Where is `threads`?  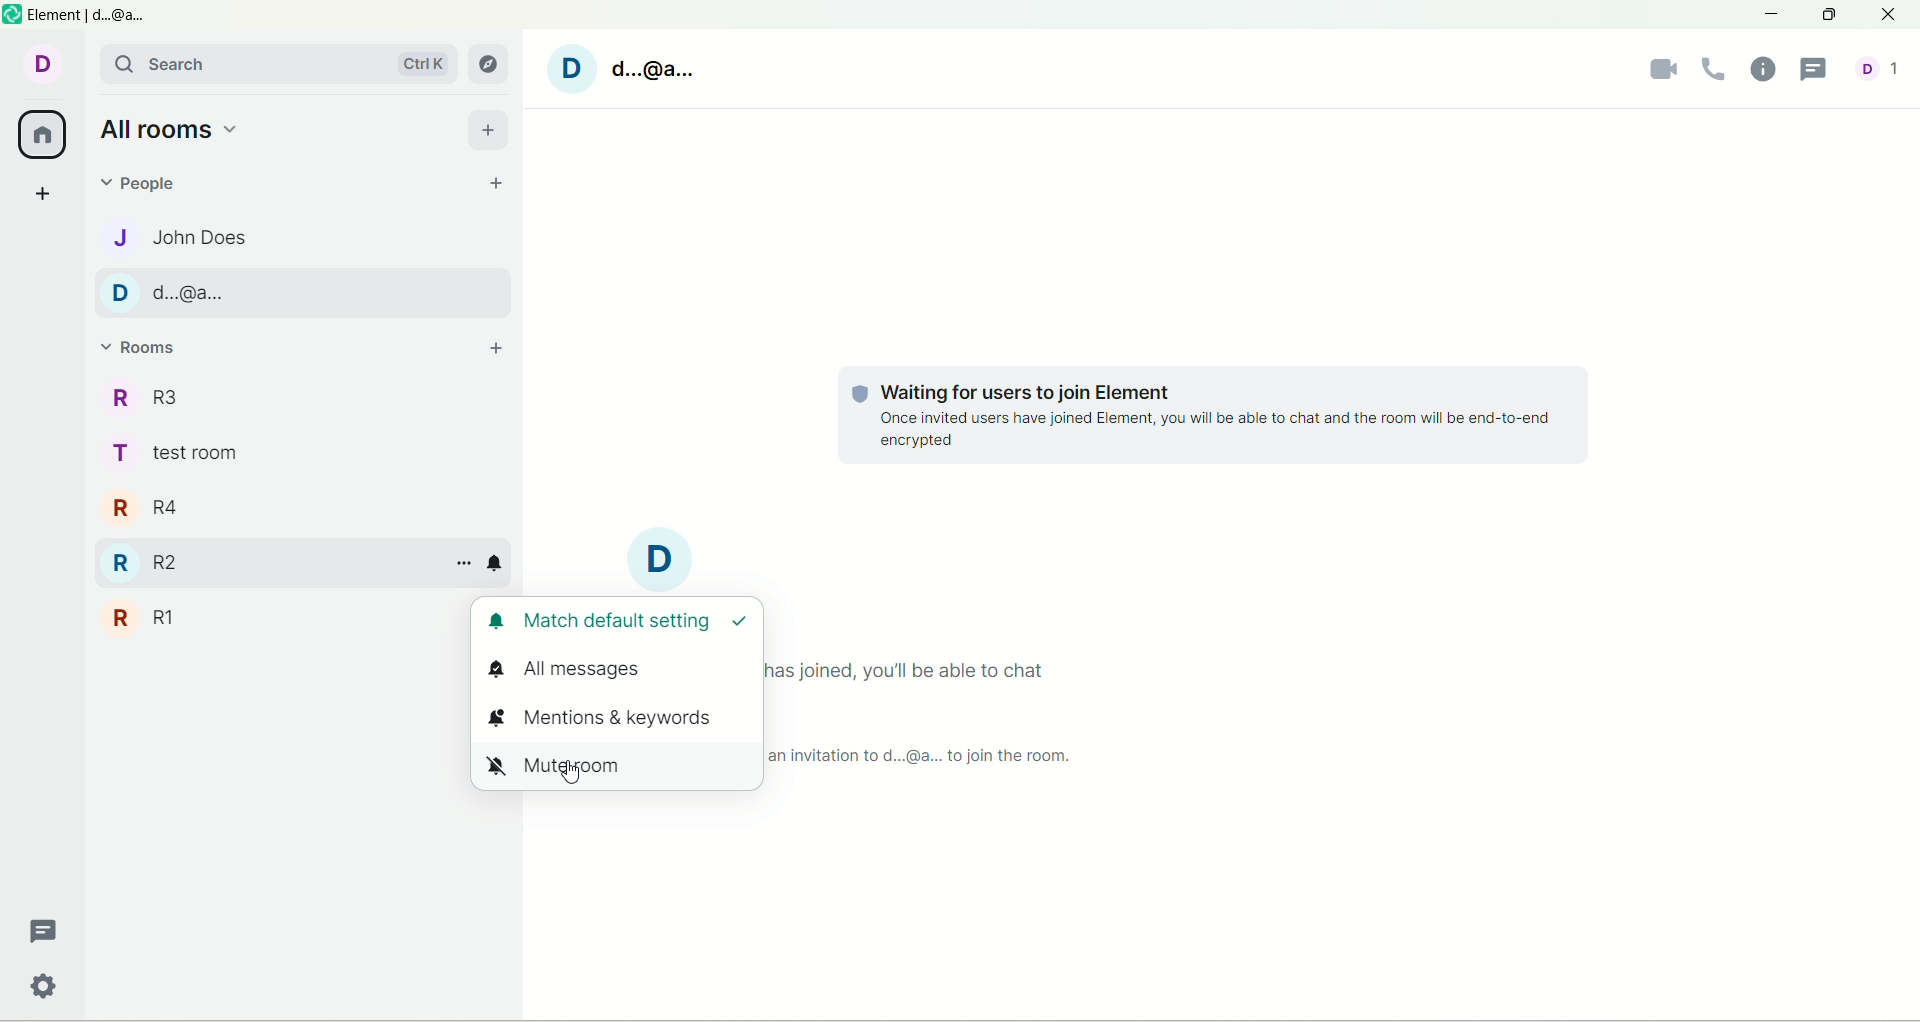 threads is located at coordinates (1813, 69).